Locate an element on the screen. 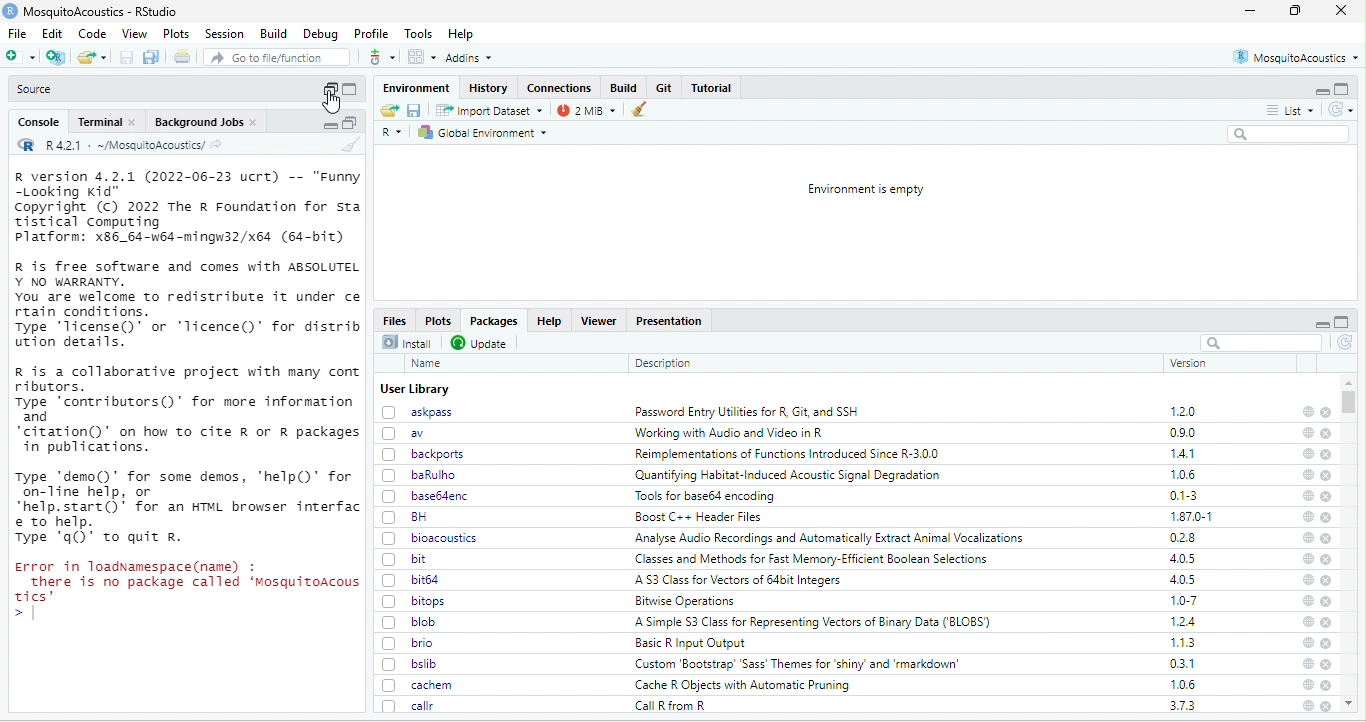 Image resolution: width=1366 pixels, height=722 pixels. Presentation is located at coordinates (671, 321).